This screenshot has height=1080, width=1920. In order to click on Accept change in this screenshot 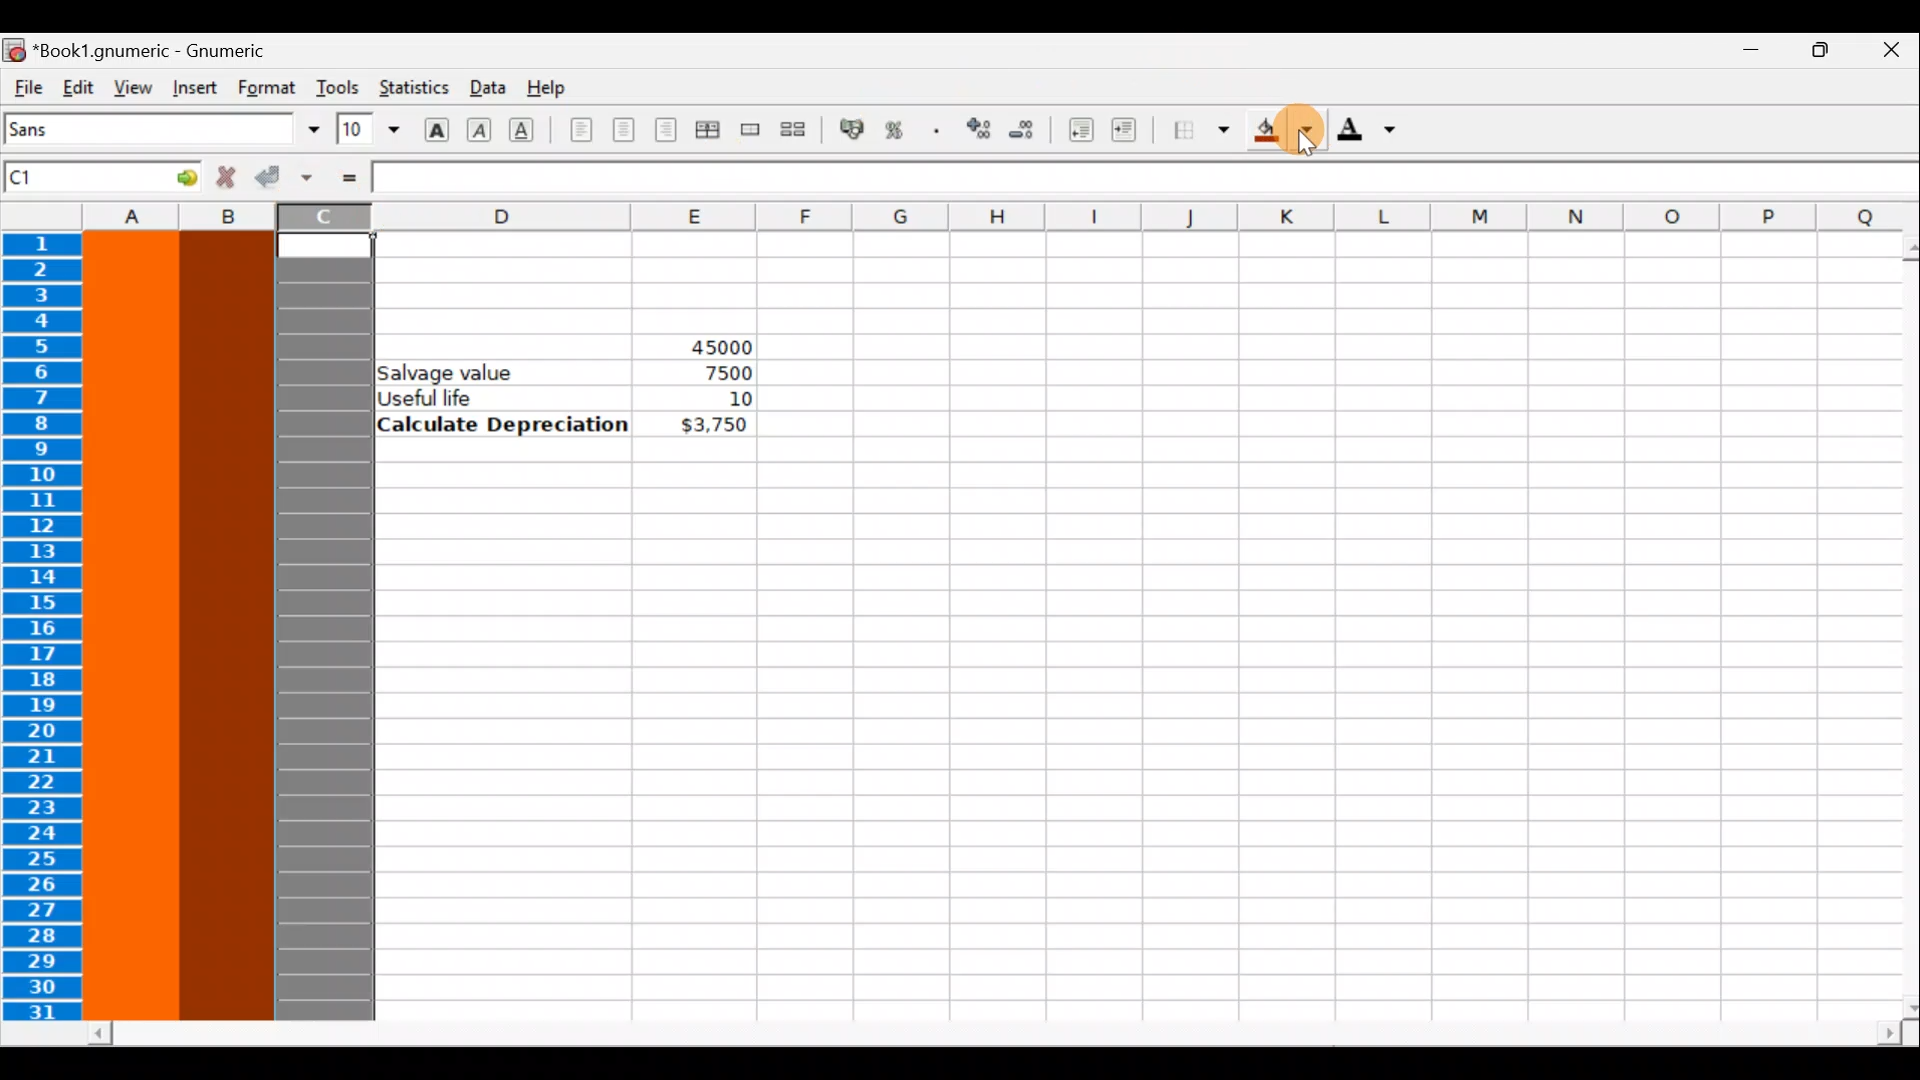, I will do `click(283, 178)`.